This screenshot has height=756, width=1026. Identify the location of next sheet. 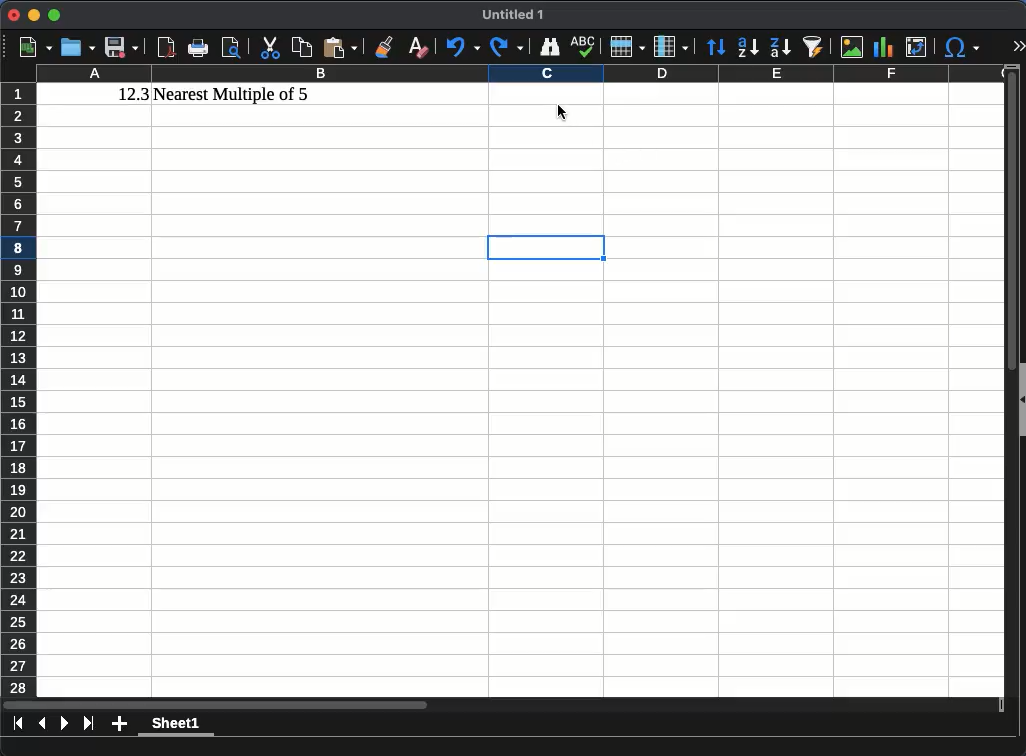
(65, 725).